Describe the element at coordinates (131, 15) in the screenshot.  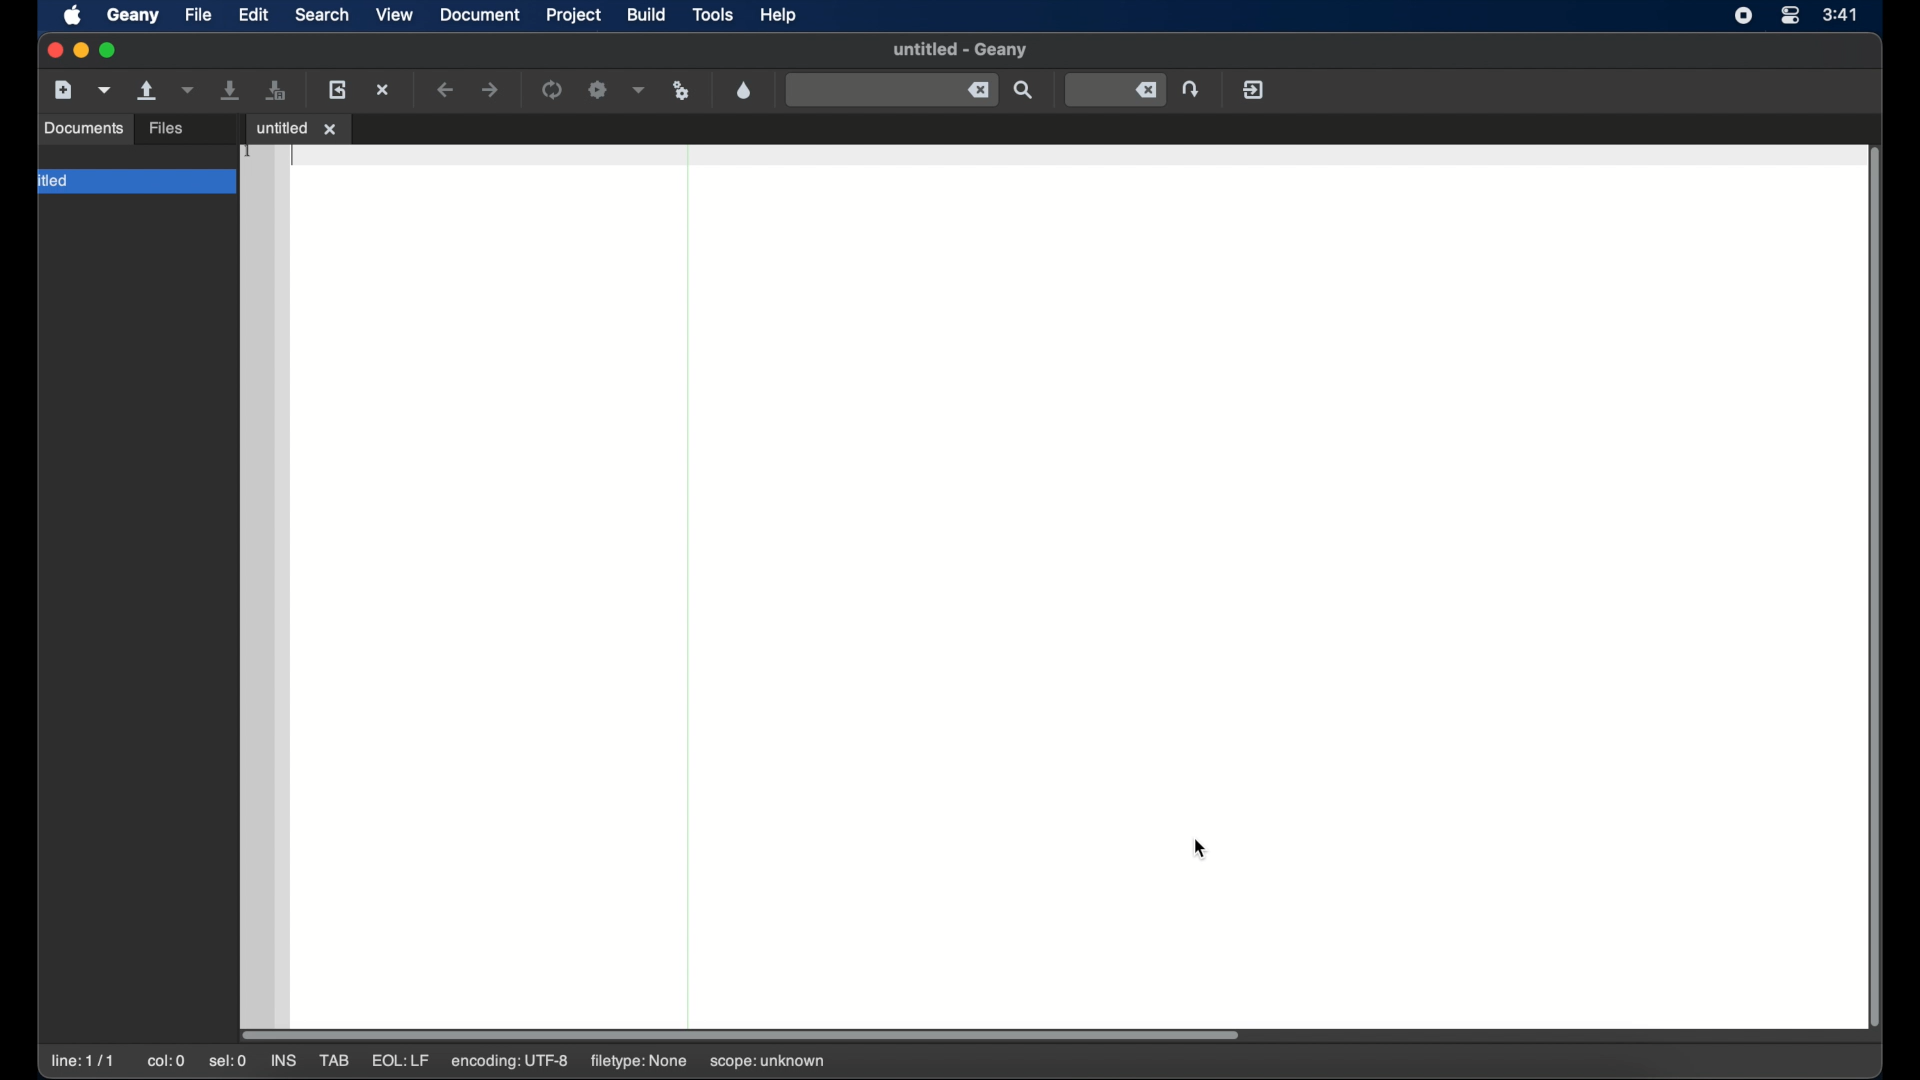
I see `geany` at that location.